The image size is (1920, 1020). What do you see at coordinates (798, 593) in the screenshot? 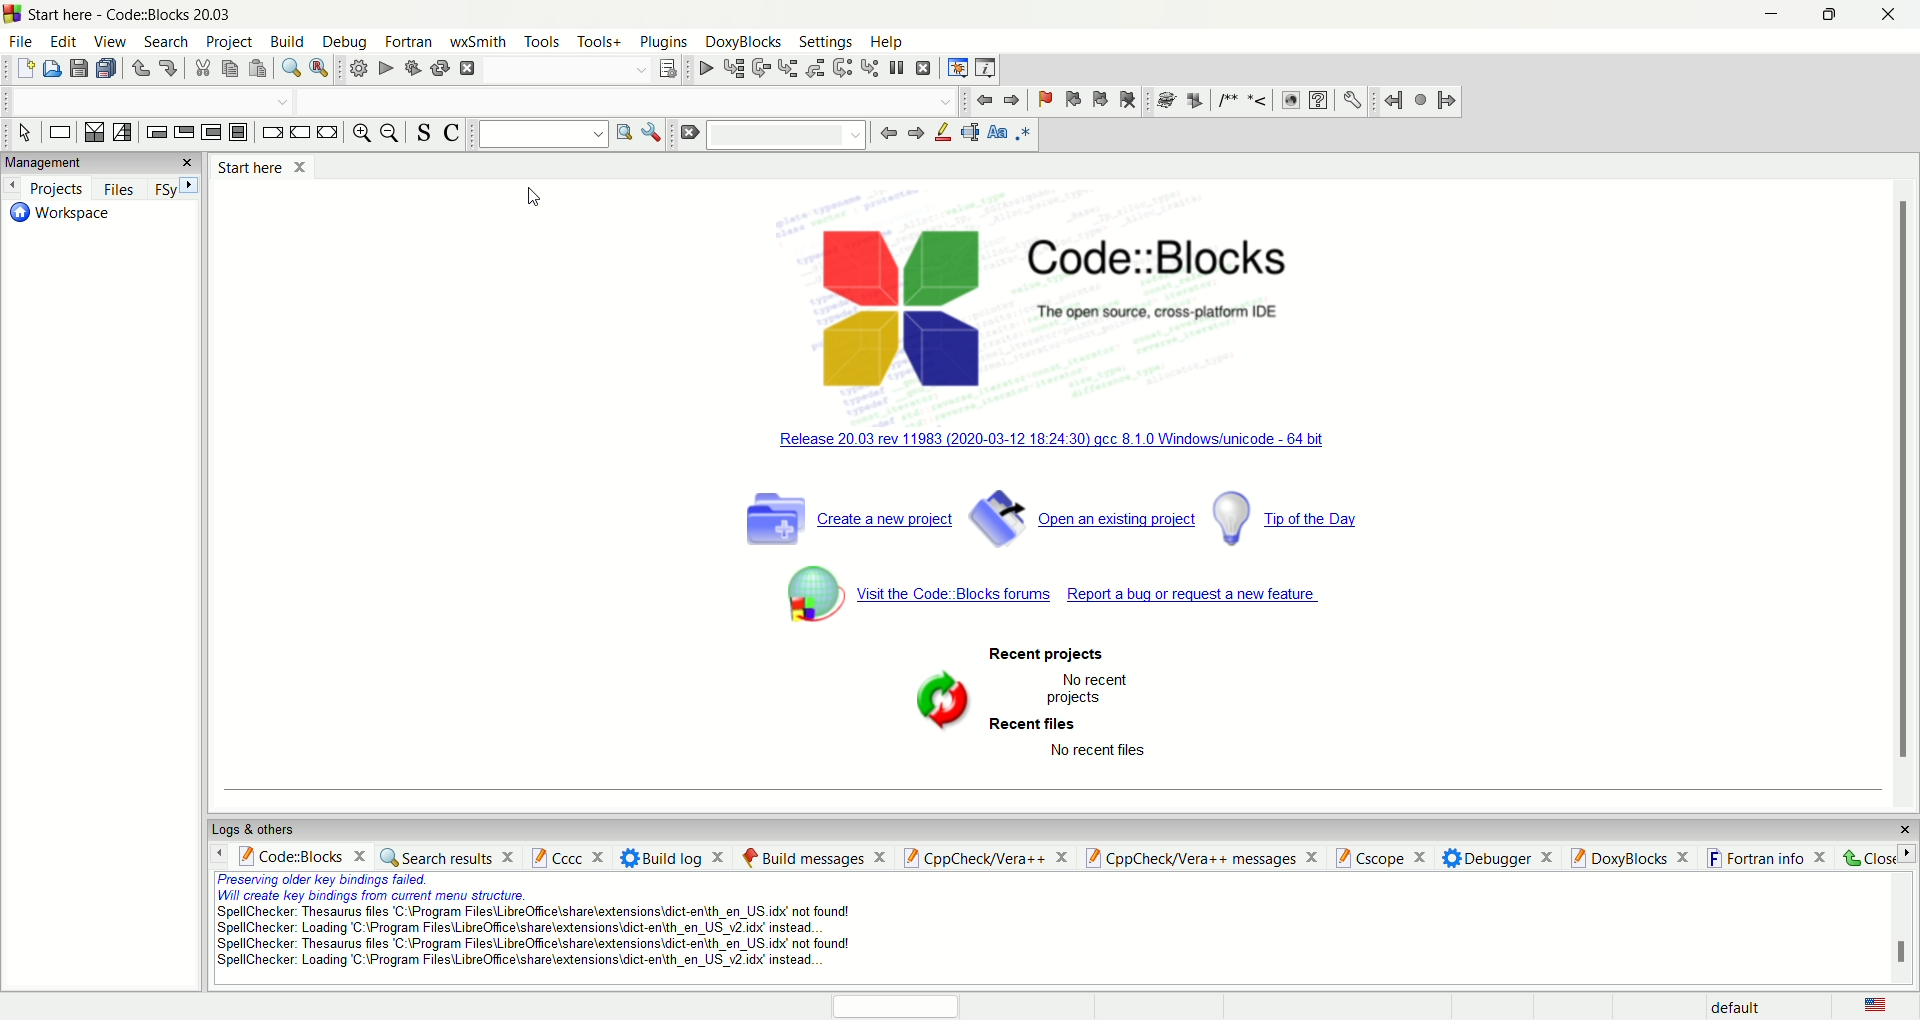
I see `symbol` at bounding box center [798, 593].